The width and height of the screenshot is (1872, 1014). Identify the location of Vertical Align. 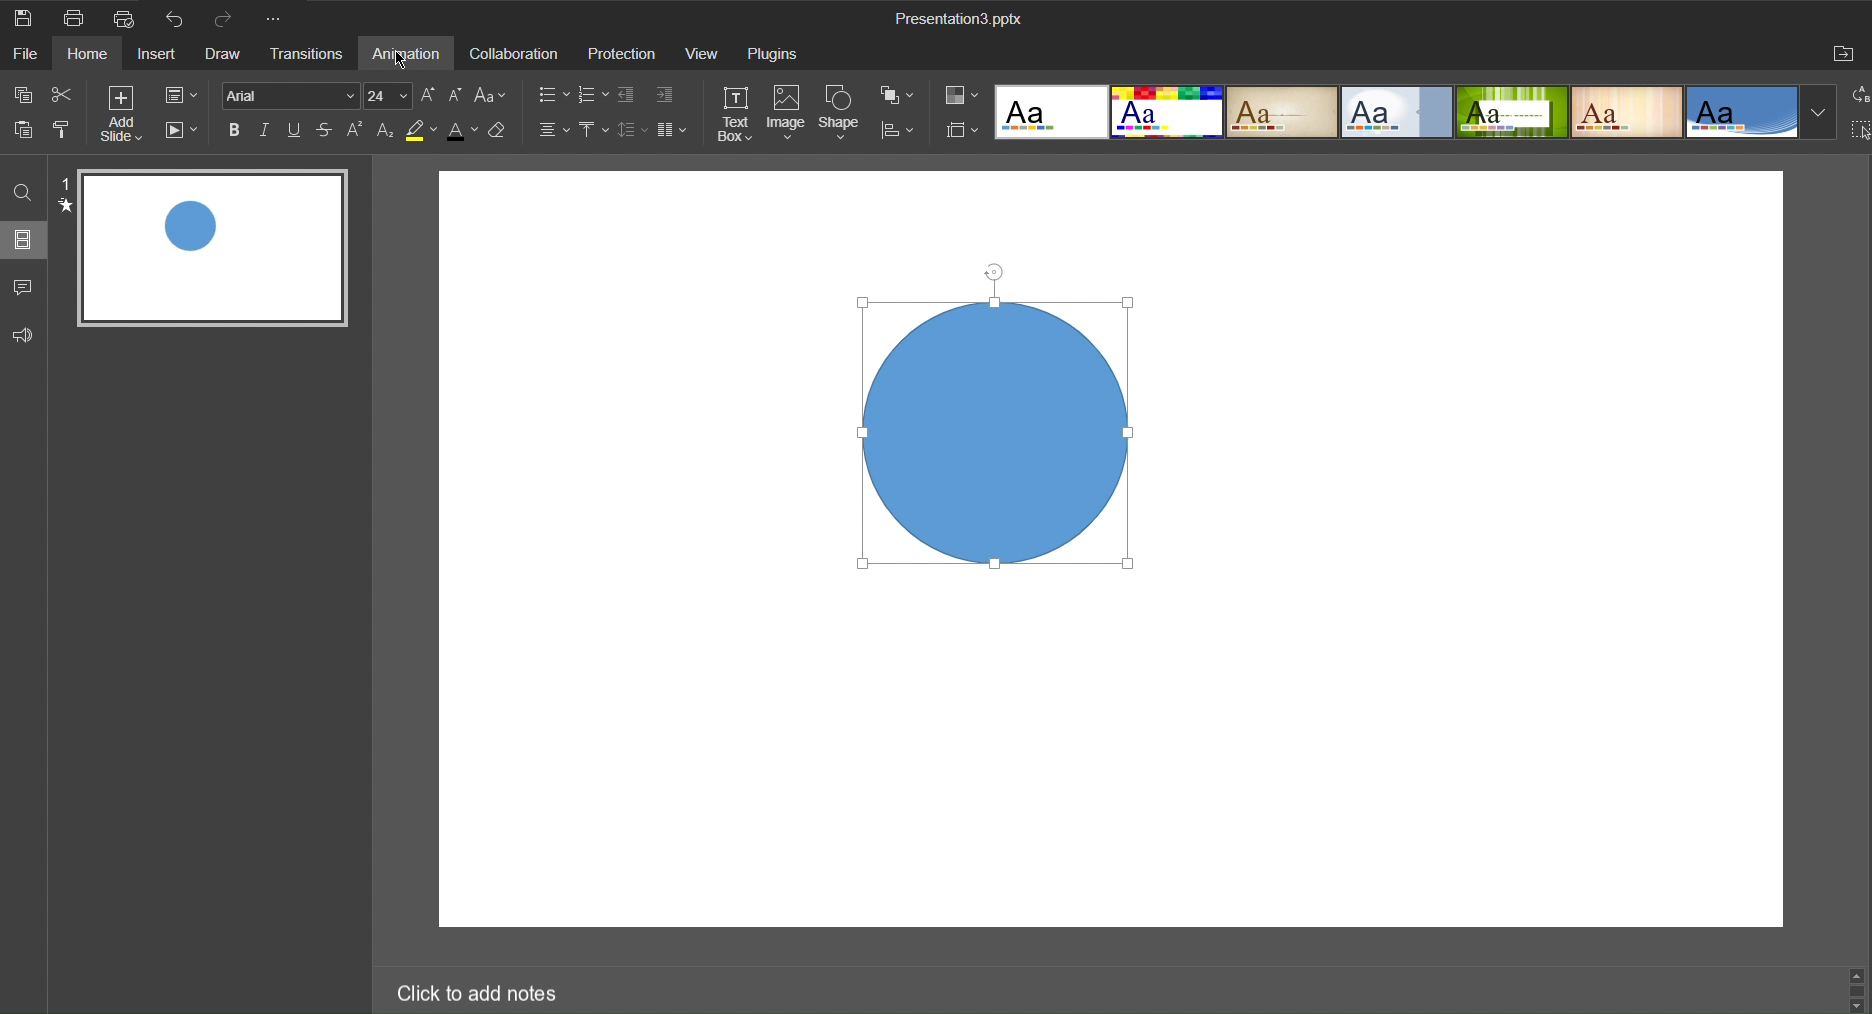
(595, 133).